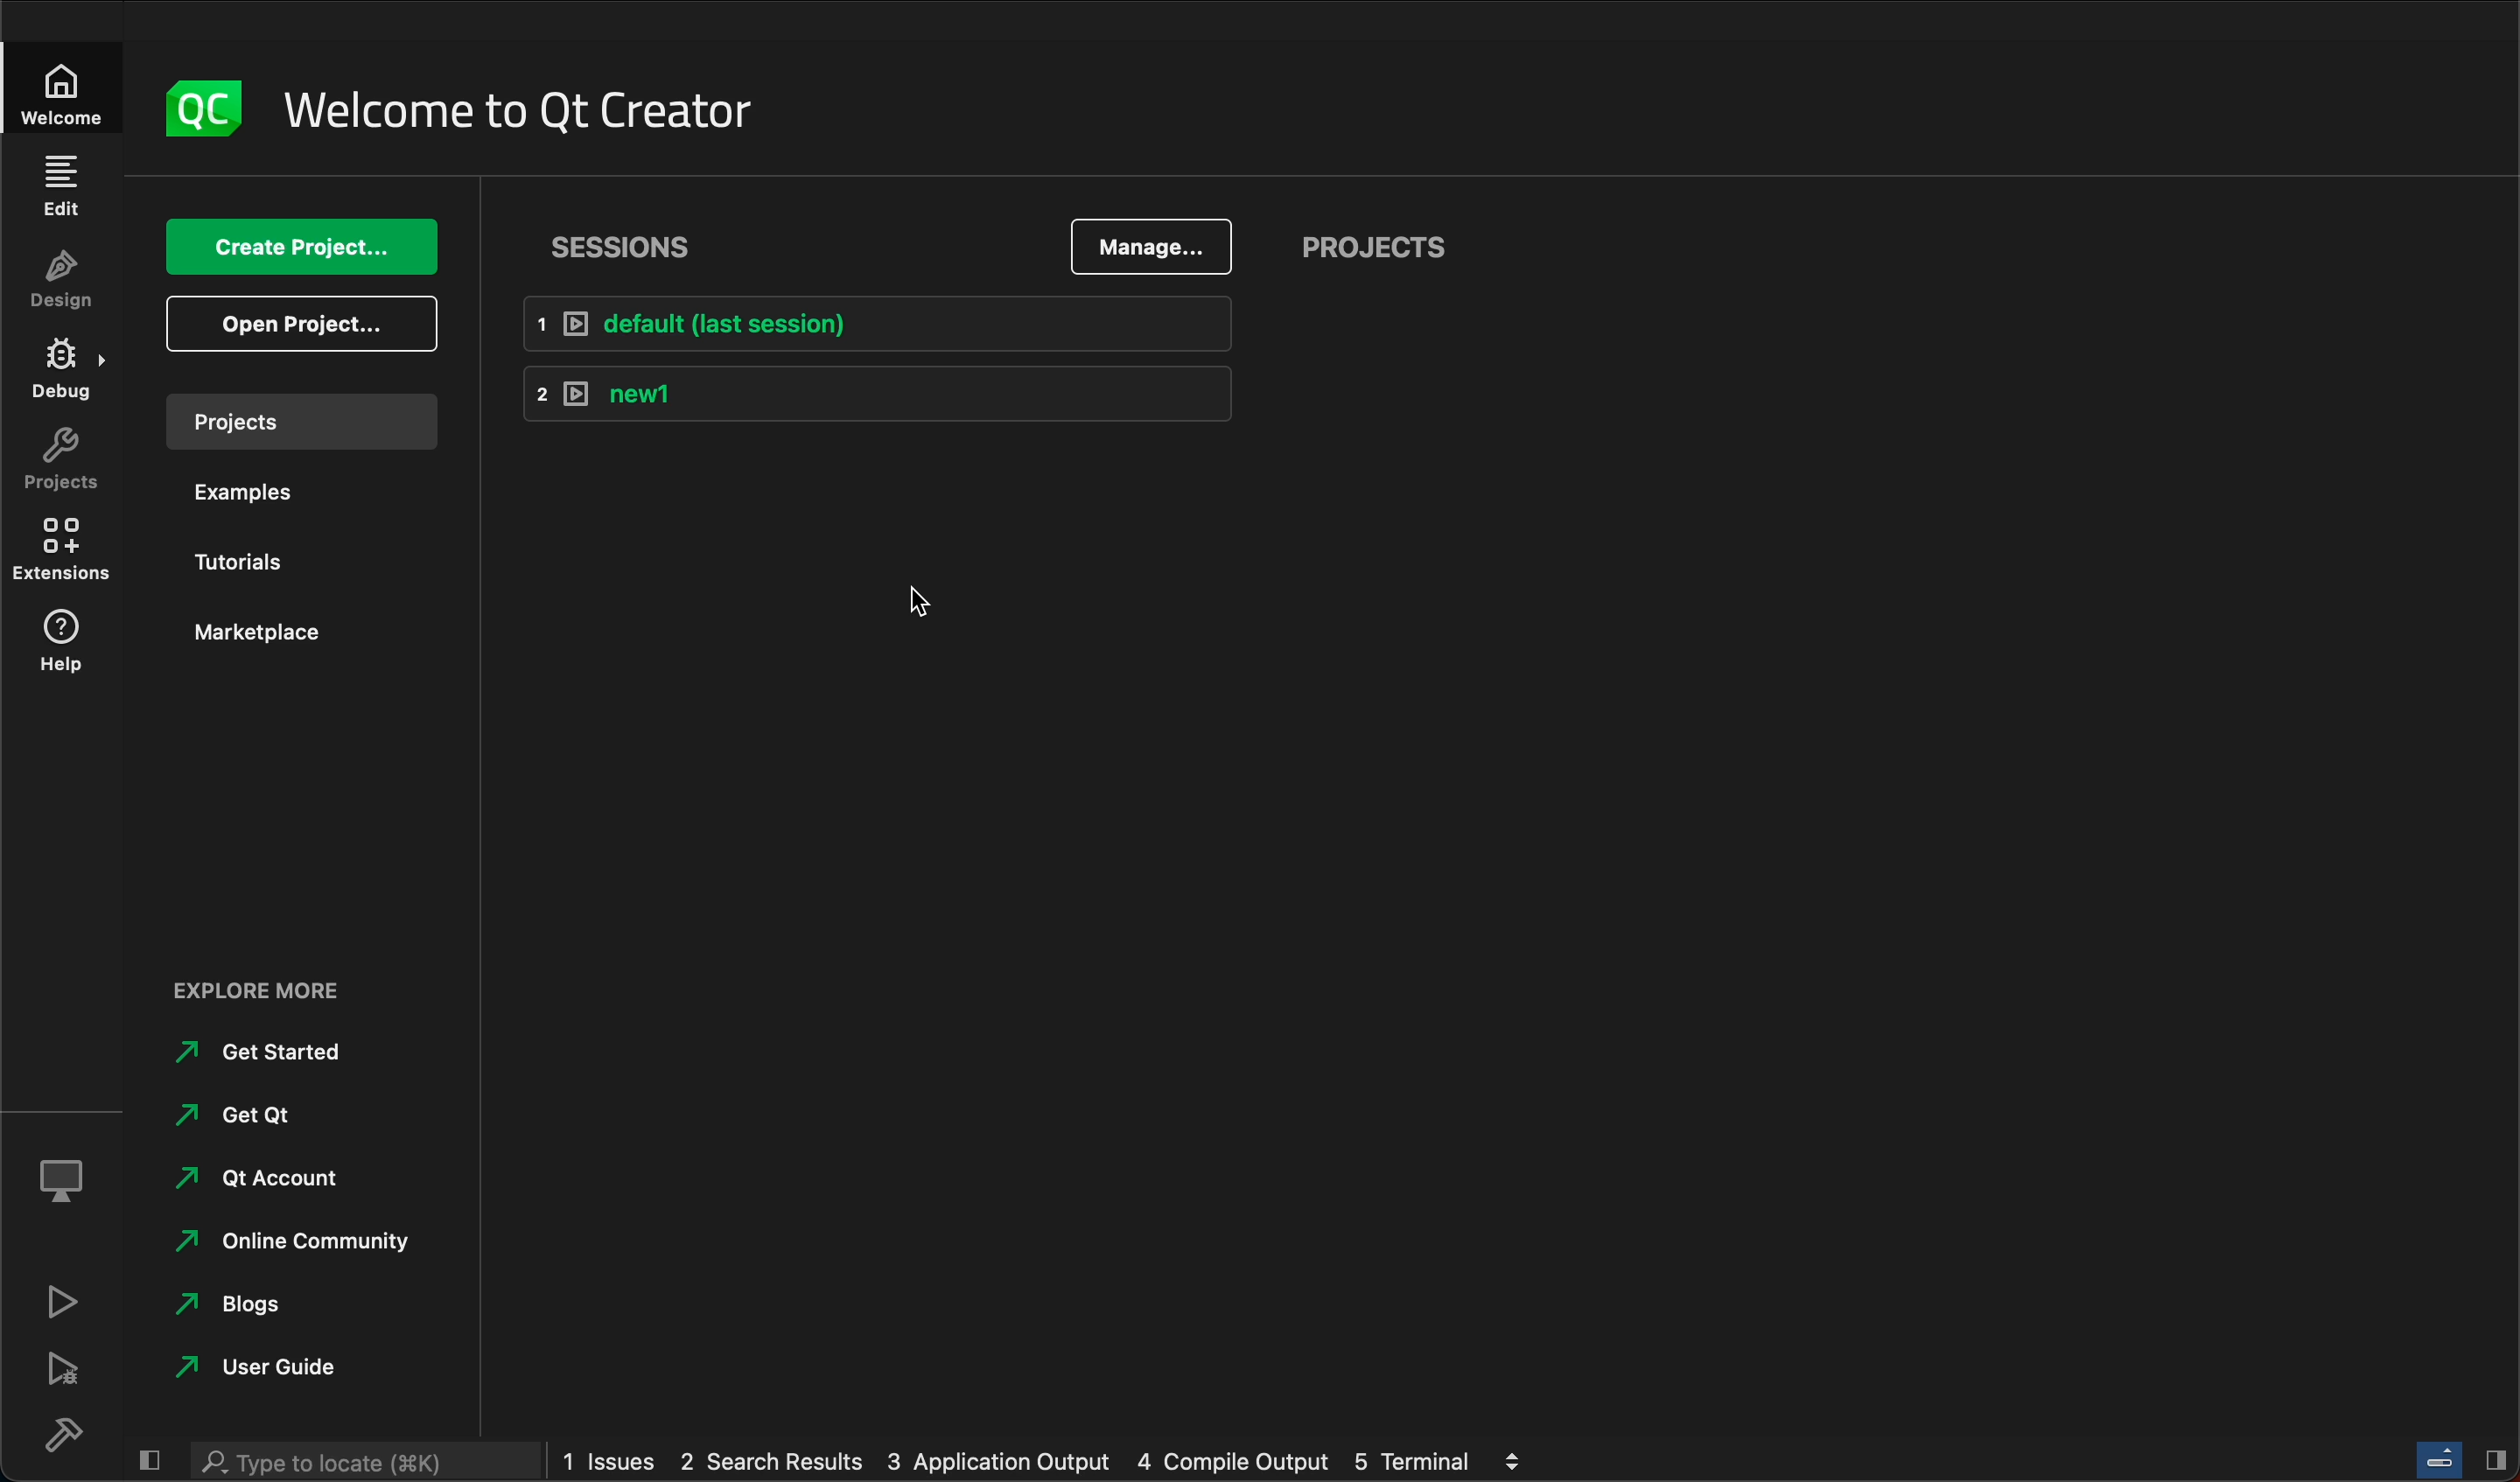  I want to click on debug, so click(68, 376).